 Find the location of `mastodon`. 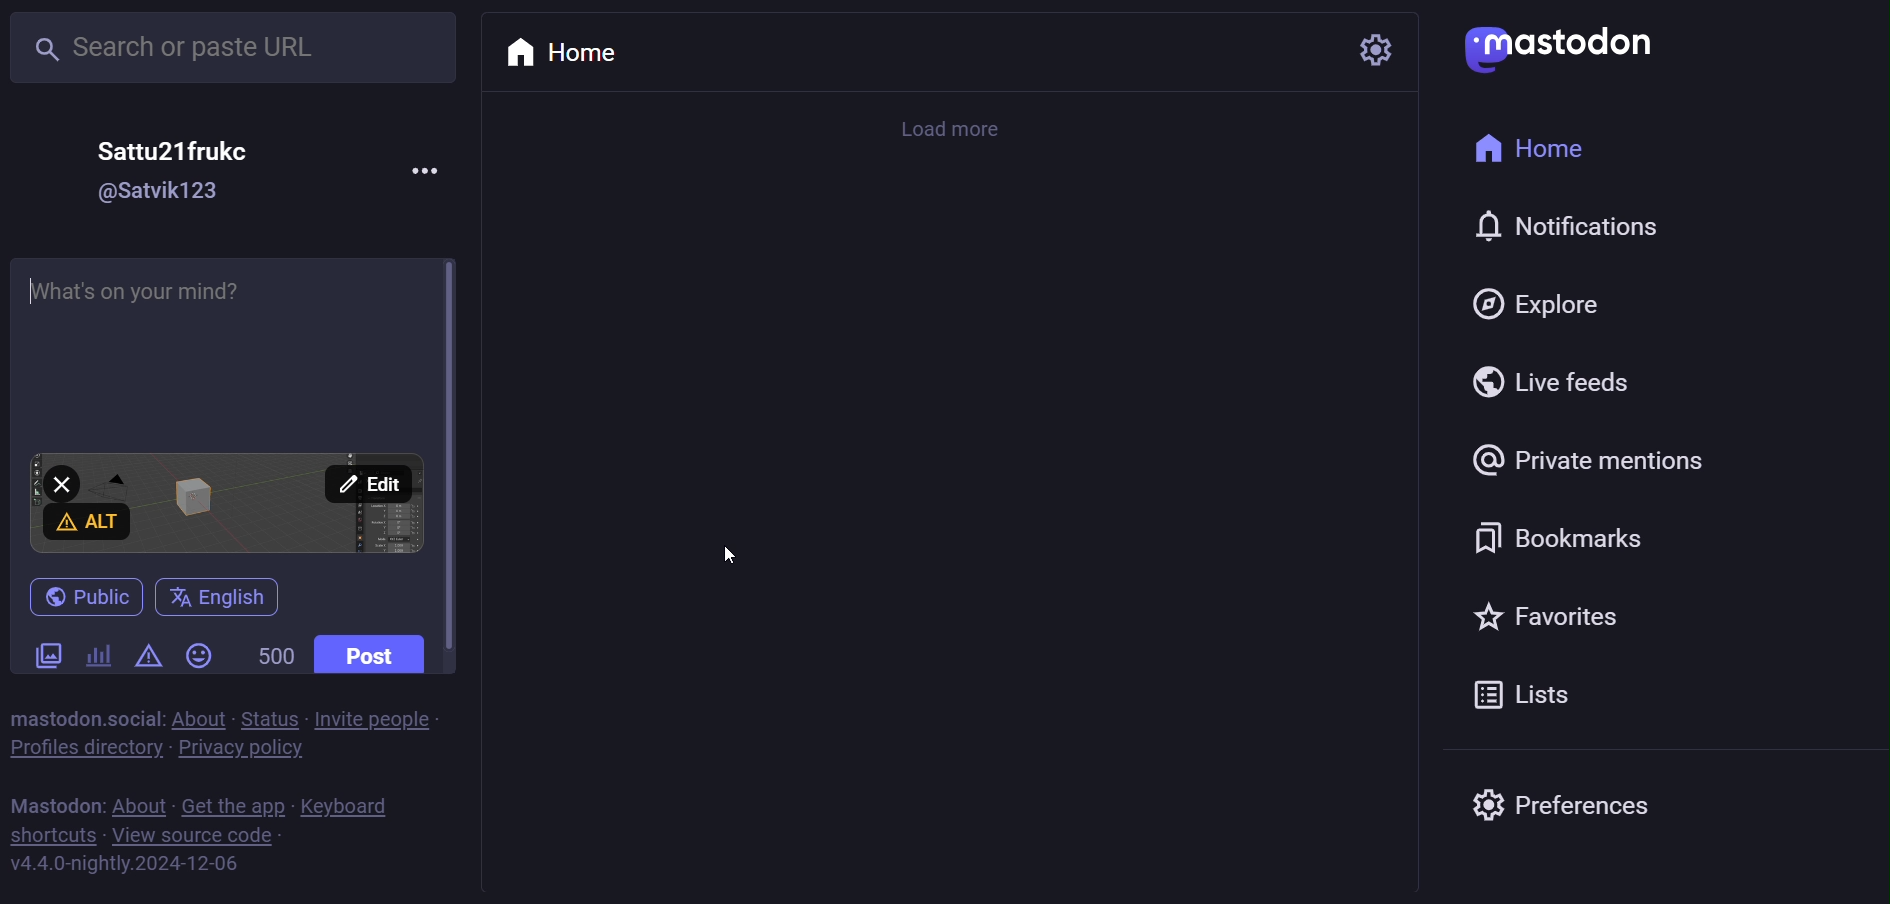

mastodon is located at coordinates (1566, 42).